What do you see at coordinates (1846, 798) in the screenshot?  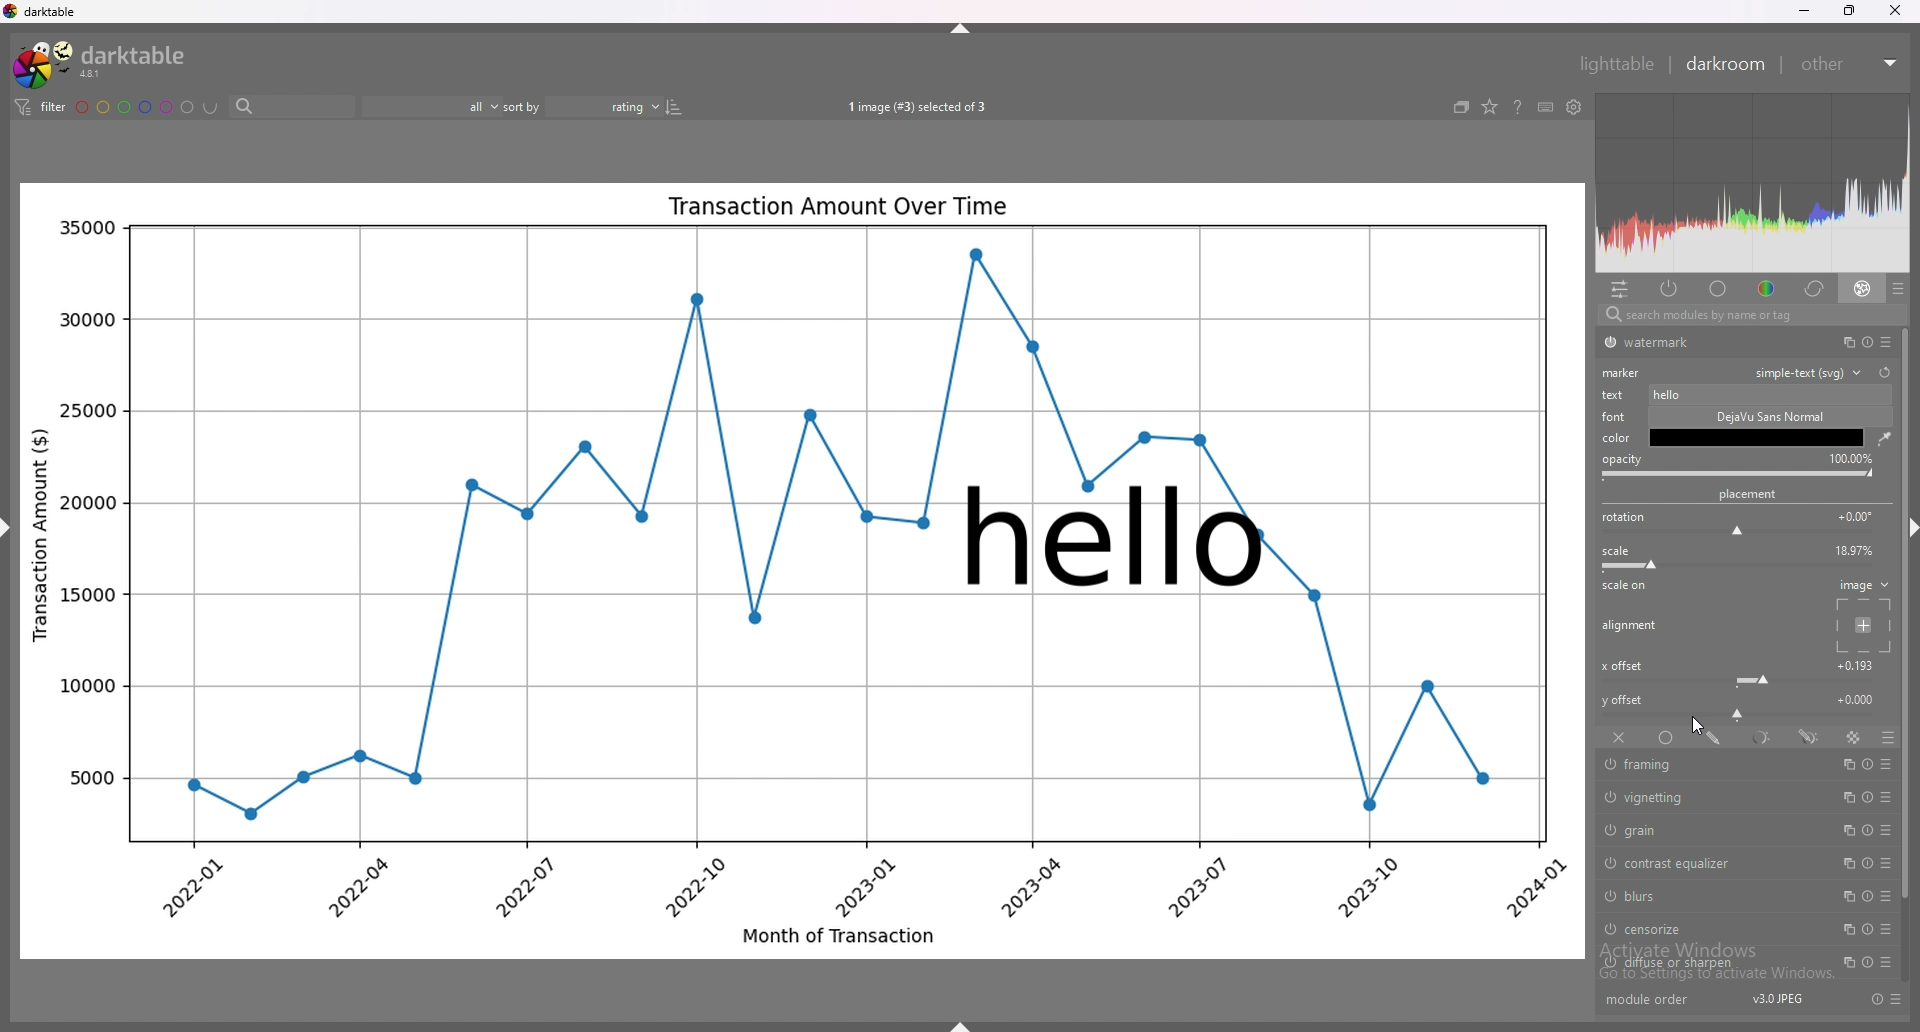 I see `multiple instances action` at bounding box center [1846, 798].